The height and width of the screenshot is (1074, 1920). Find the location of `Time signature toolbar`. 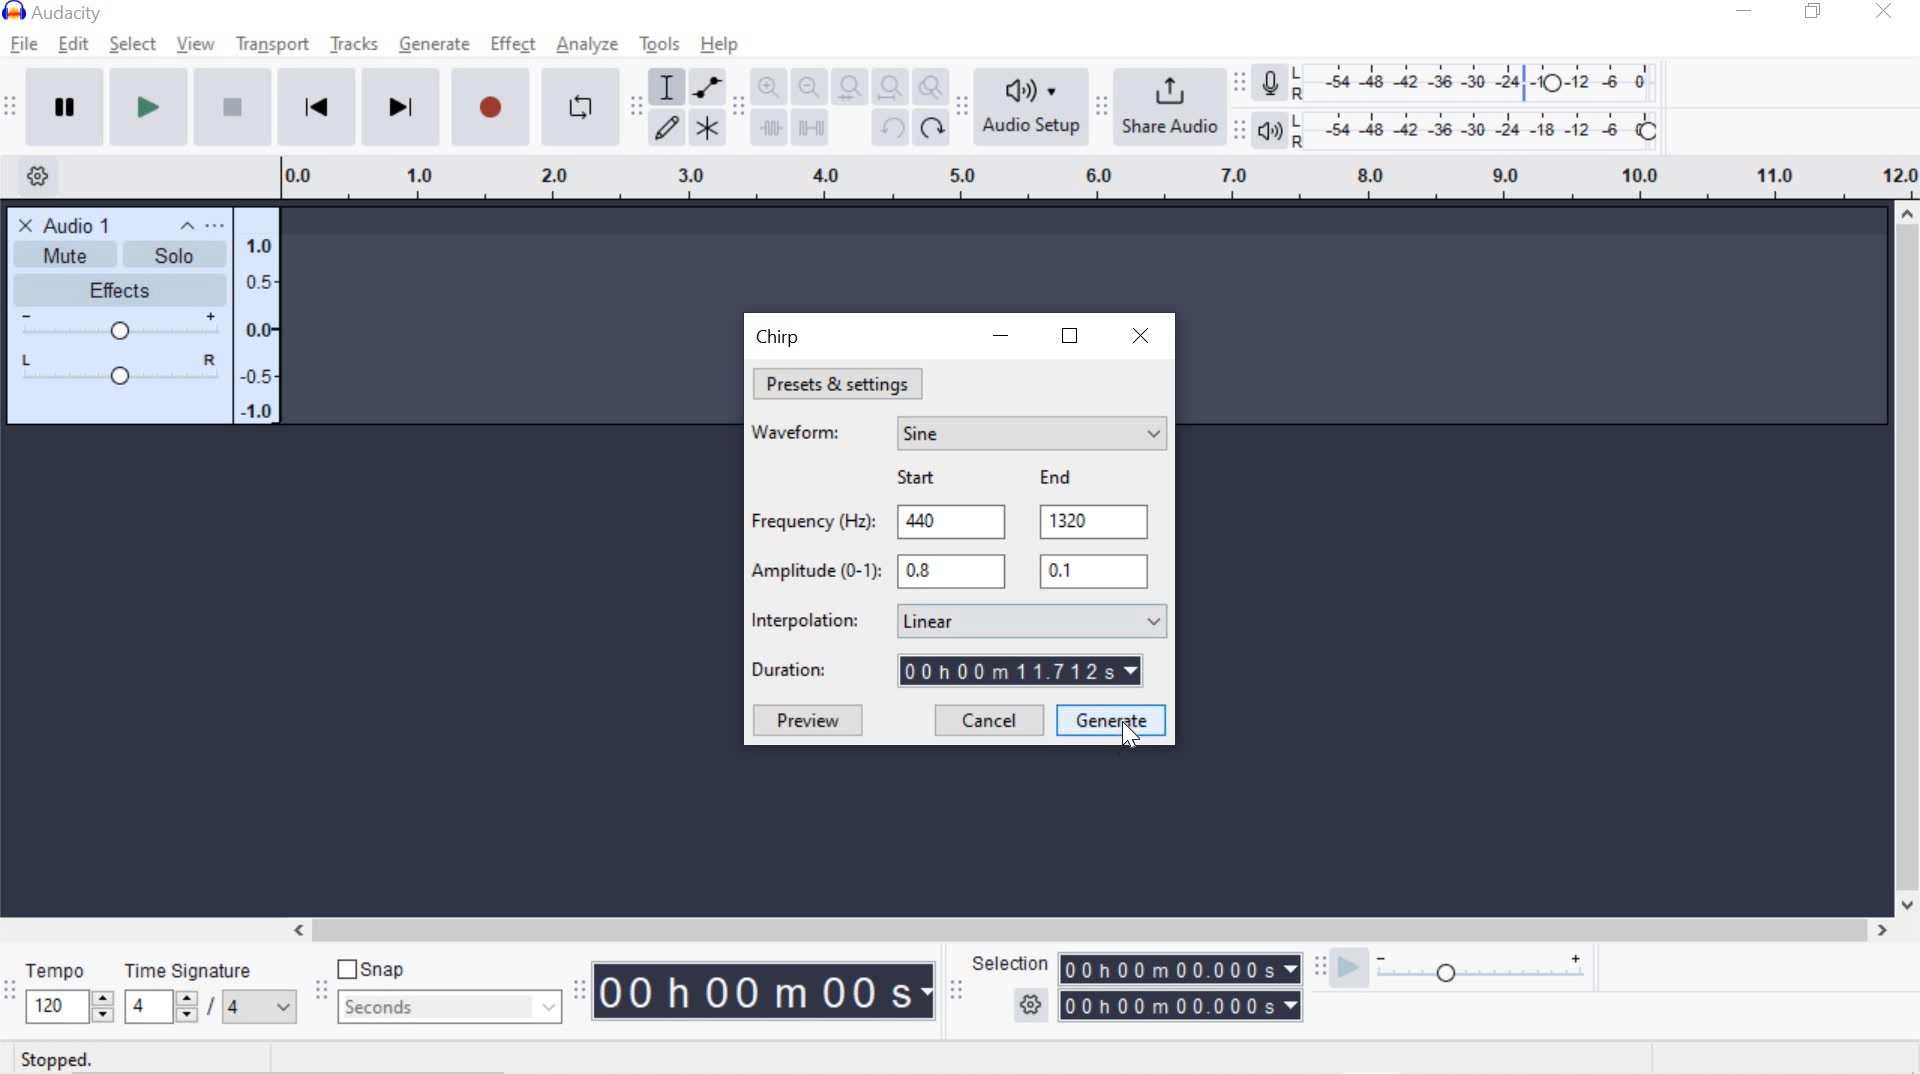

Time signature toolbar is located at coordinates (10, 993).